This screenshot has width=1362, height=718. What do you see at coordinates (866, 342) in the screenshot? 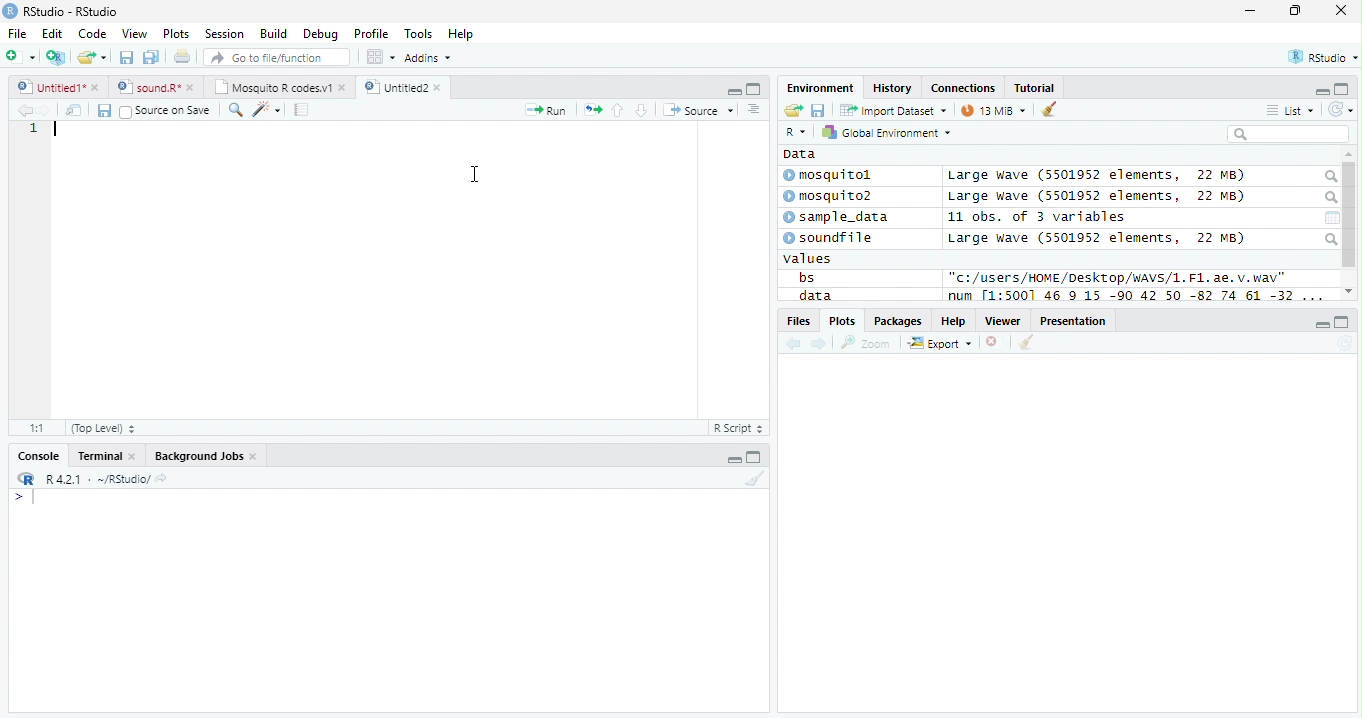
I see `zoom` at bounding box center [866, 342].